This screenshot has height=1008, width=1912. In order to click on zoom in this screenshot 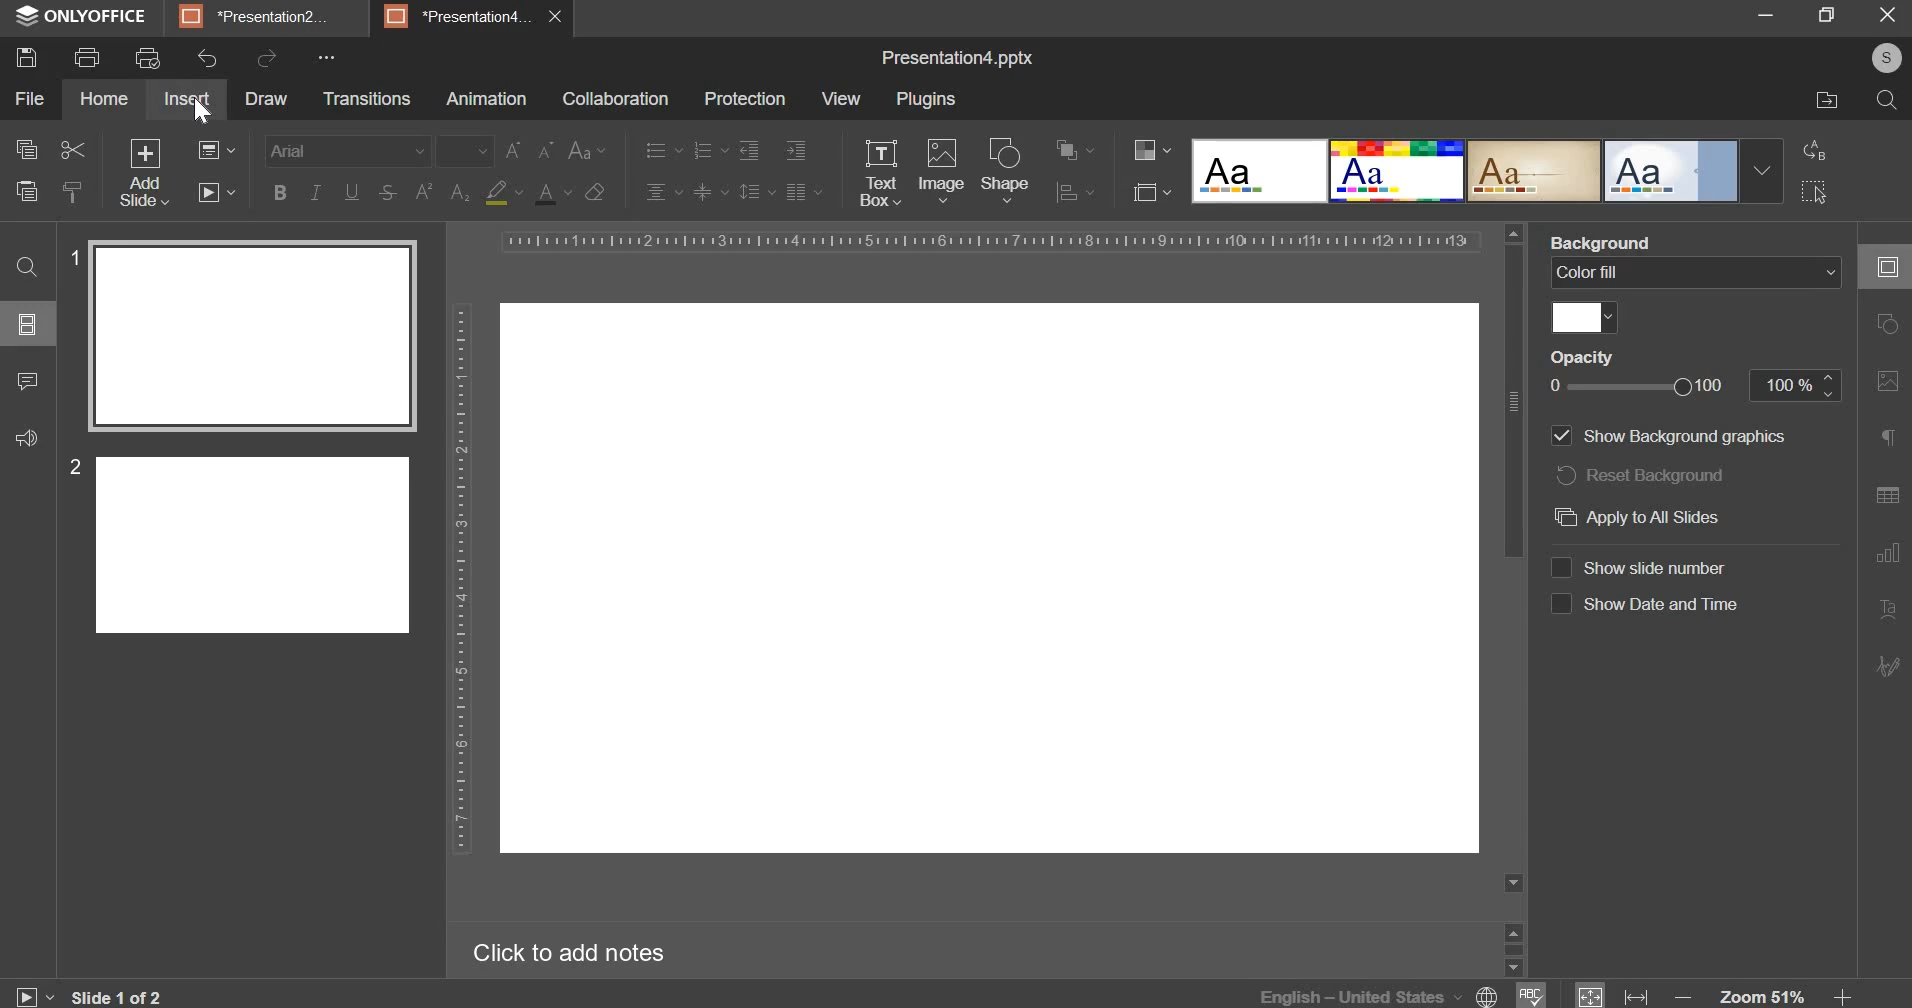, I will do `click(1766, 991)`.